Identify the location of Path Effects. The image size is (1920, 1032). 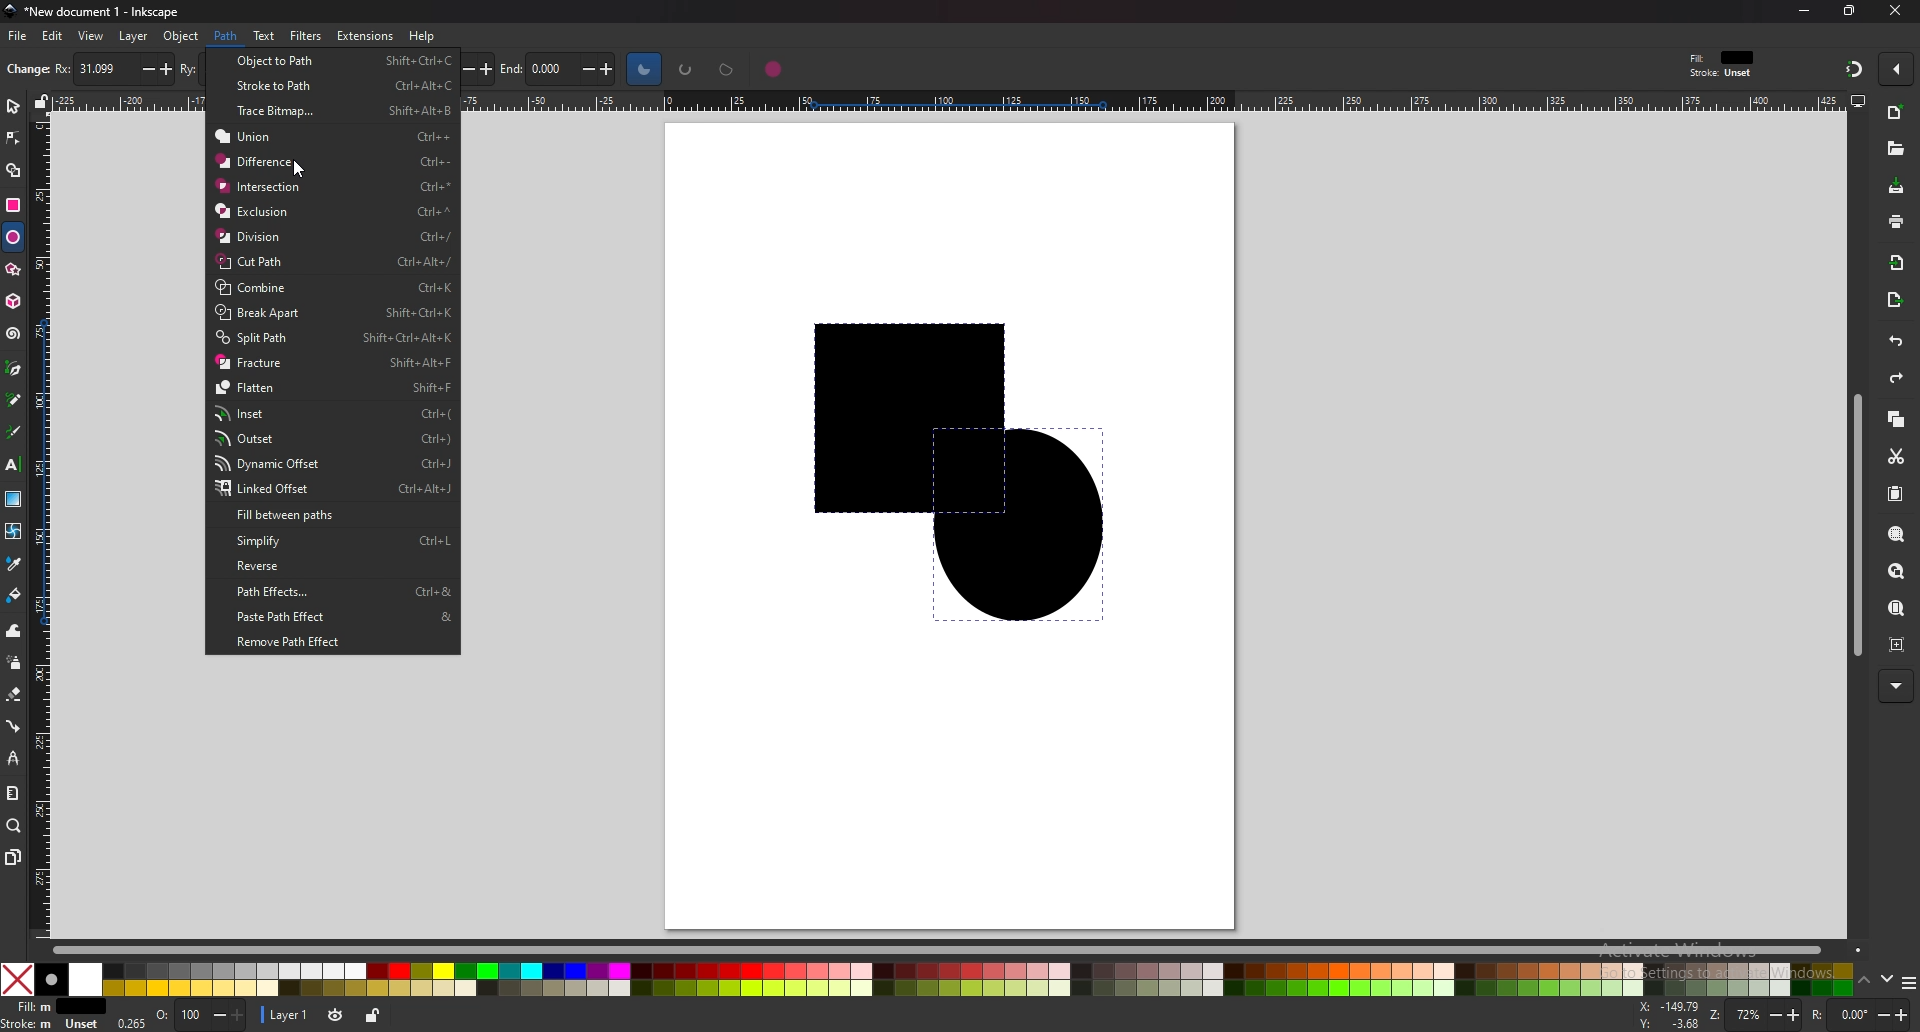
(334, 592).